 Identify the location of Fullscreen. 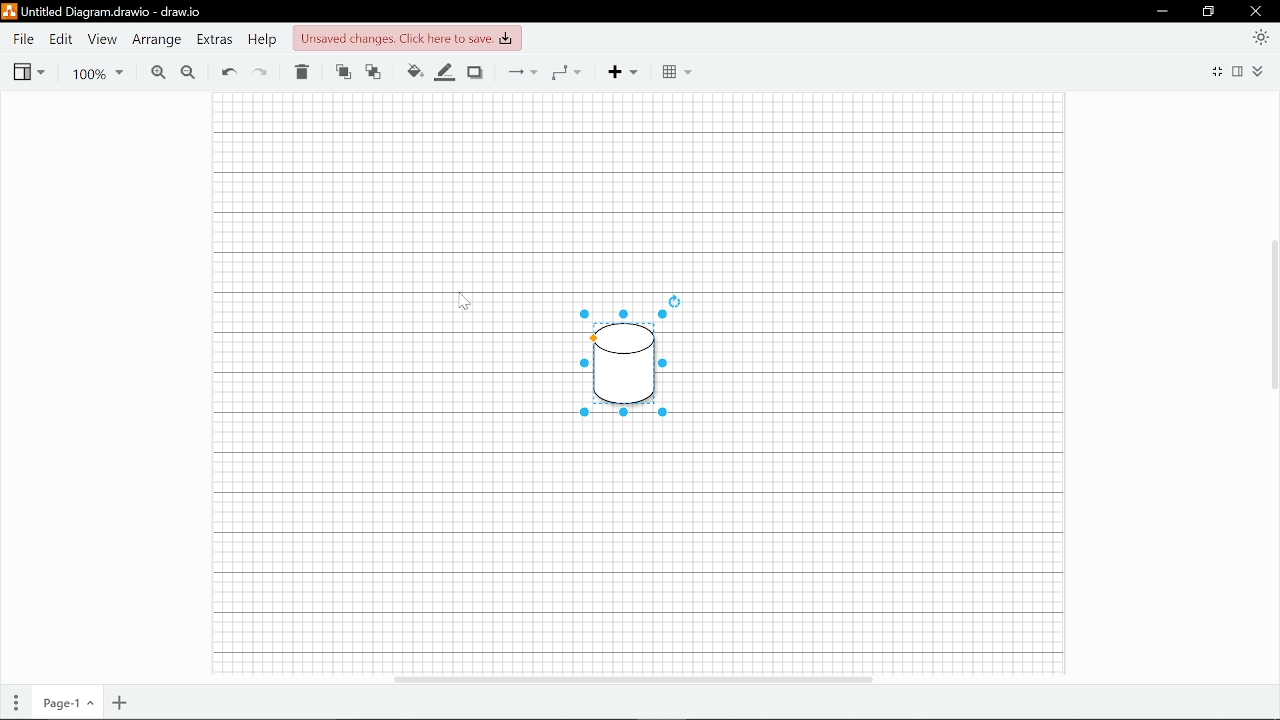
(1218, 70).